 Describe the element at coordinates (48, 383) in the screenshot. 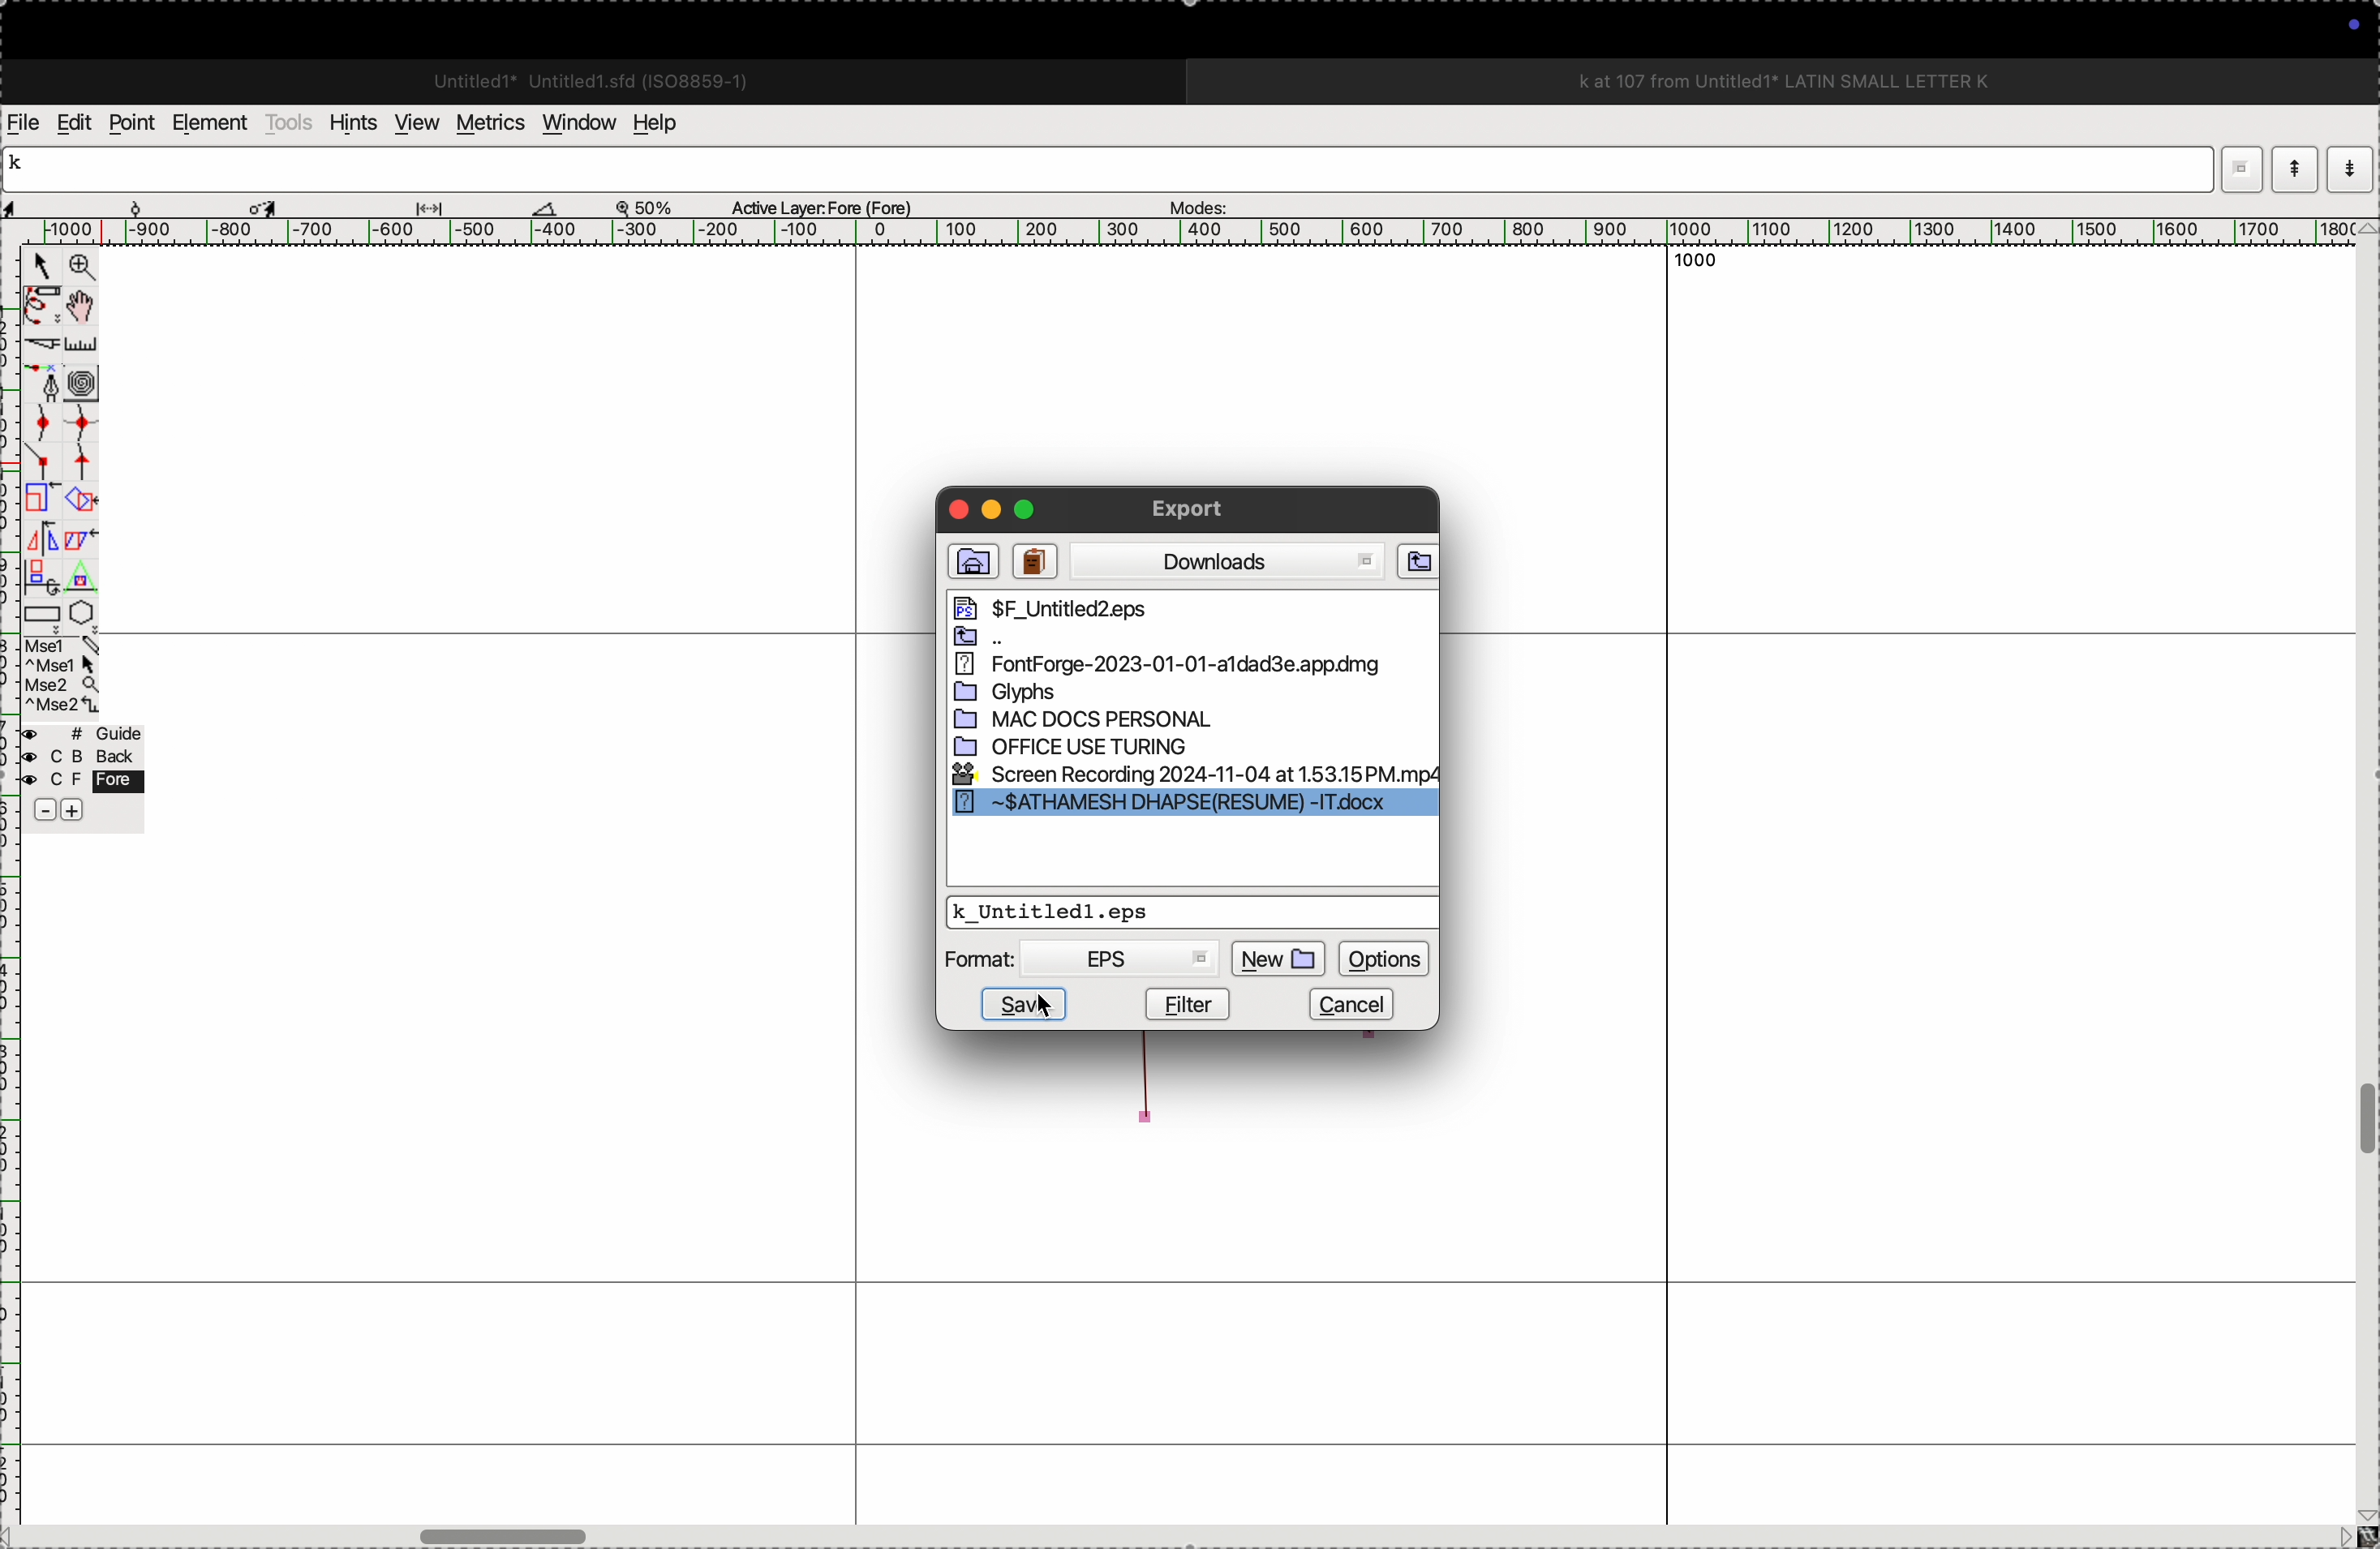

I see `fountain pen` at that location.